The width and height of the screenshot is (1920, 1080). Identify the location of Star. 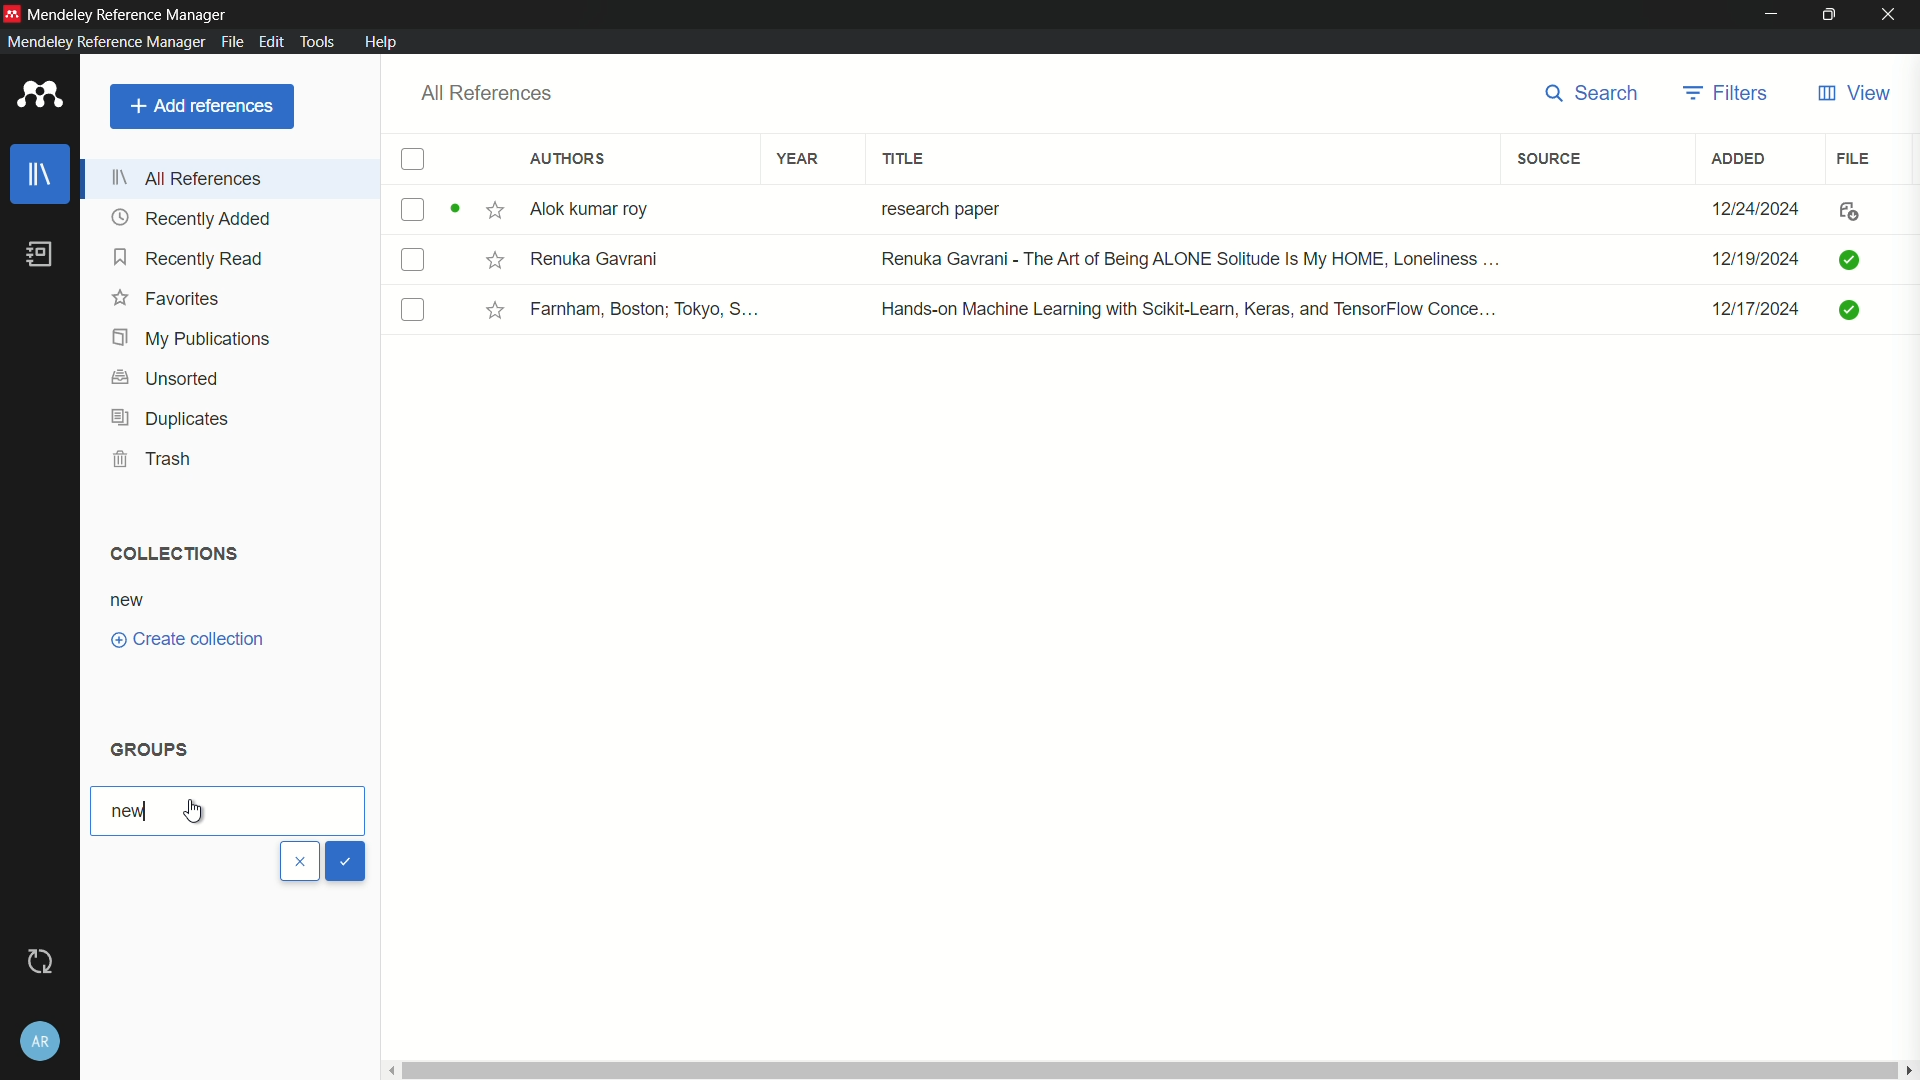
(478, 211).